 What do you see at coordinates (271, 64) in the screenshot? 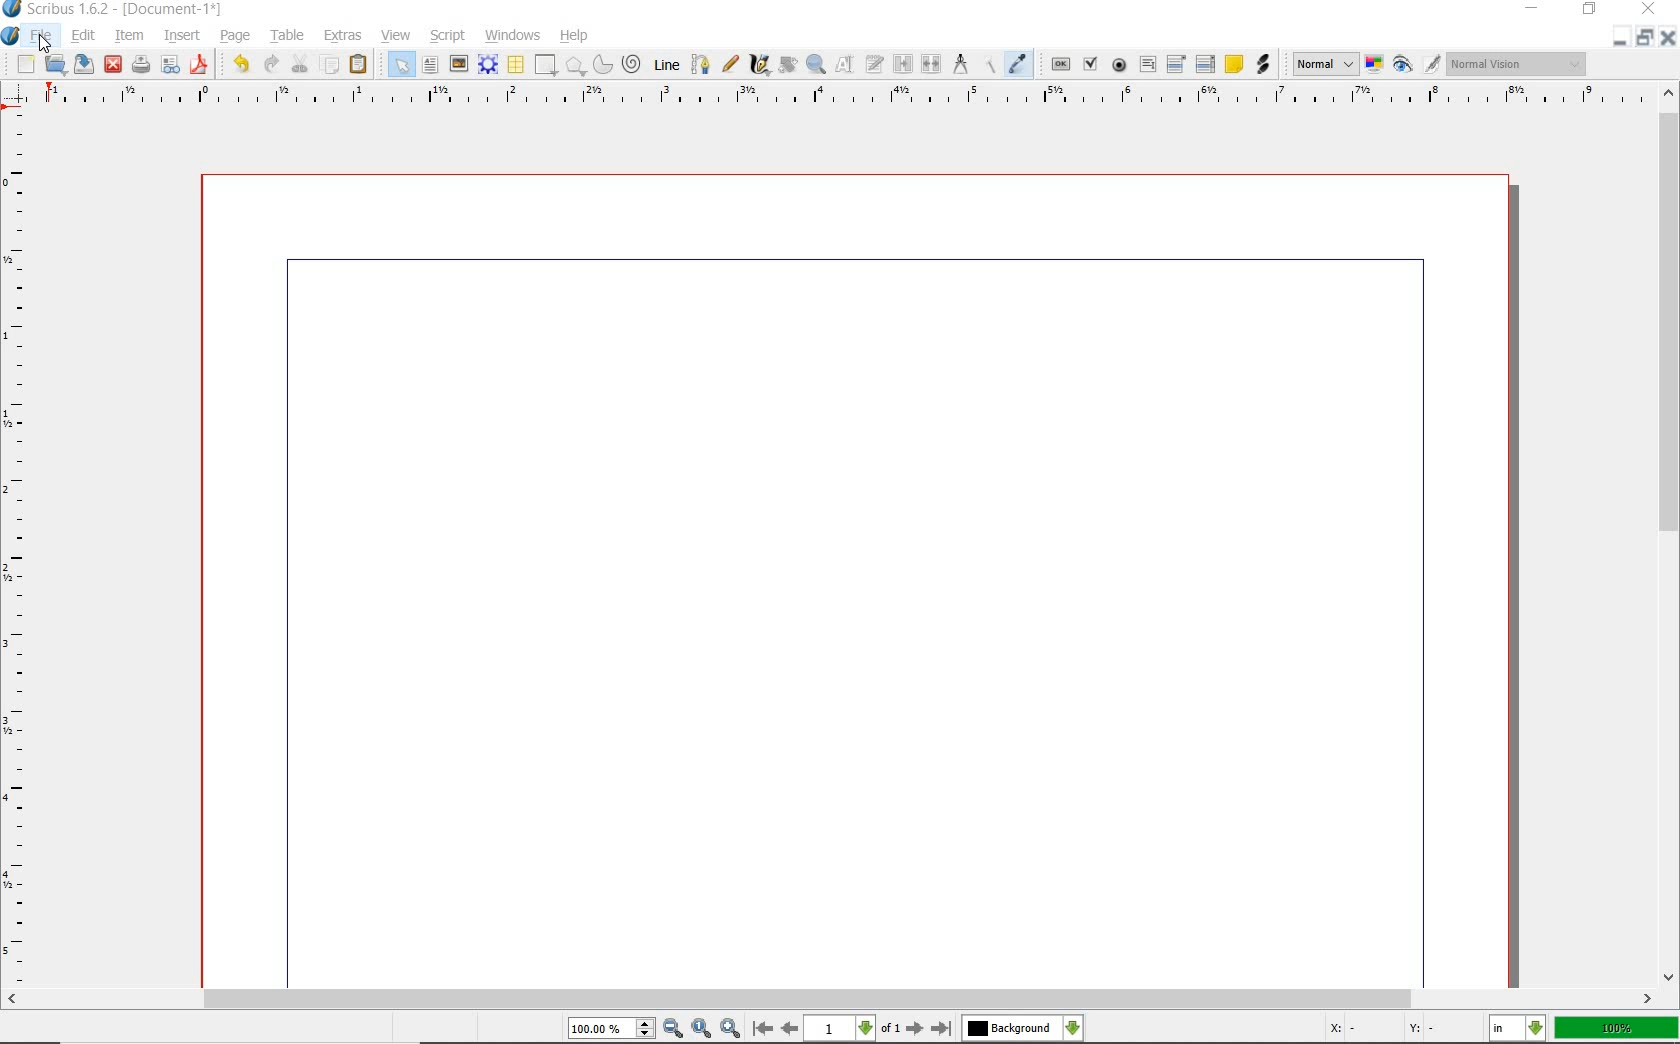
I see `redo` at bounding box center [271, 64].